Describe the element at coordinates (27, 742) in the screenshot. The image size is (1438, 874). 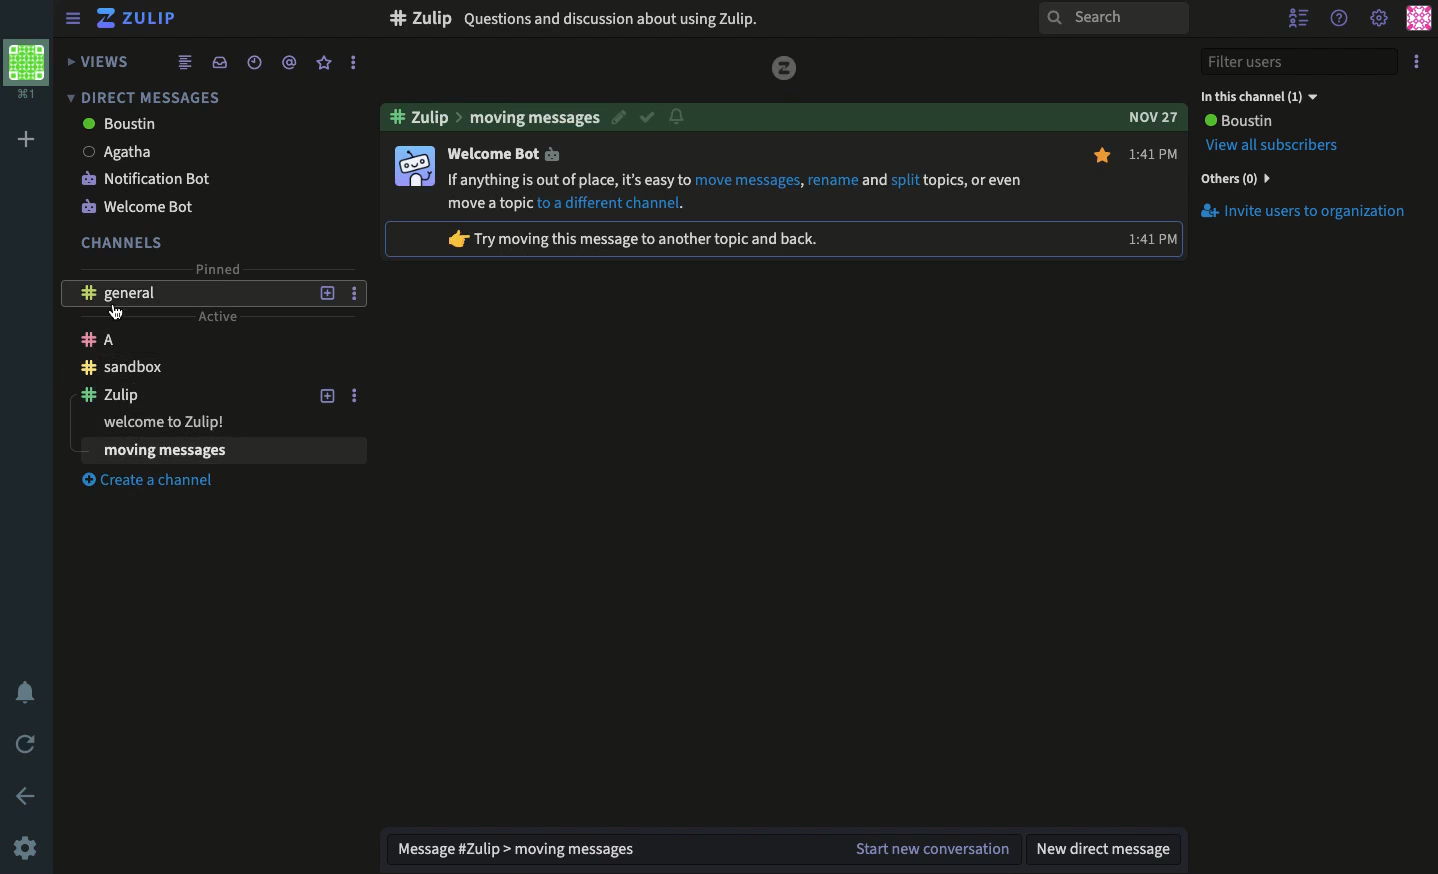
I see `Refresh` at that location.